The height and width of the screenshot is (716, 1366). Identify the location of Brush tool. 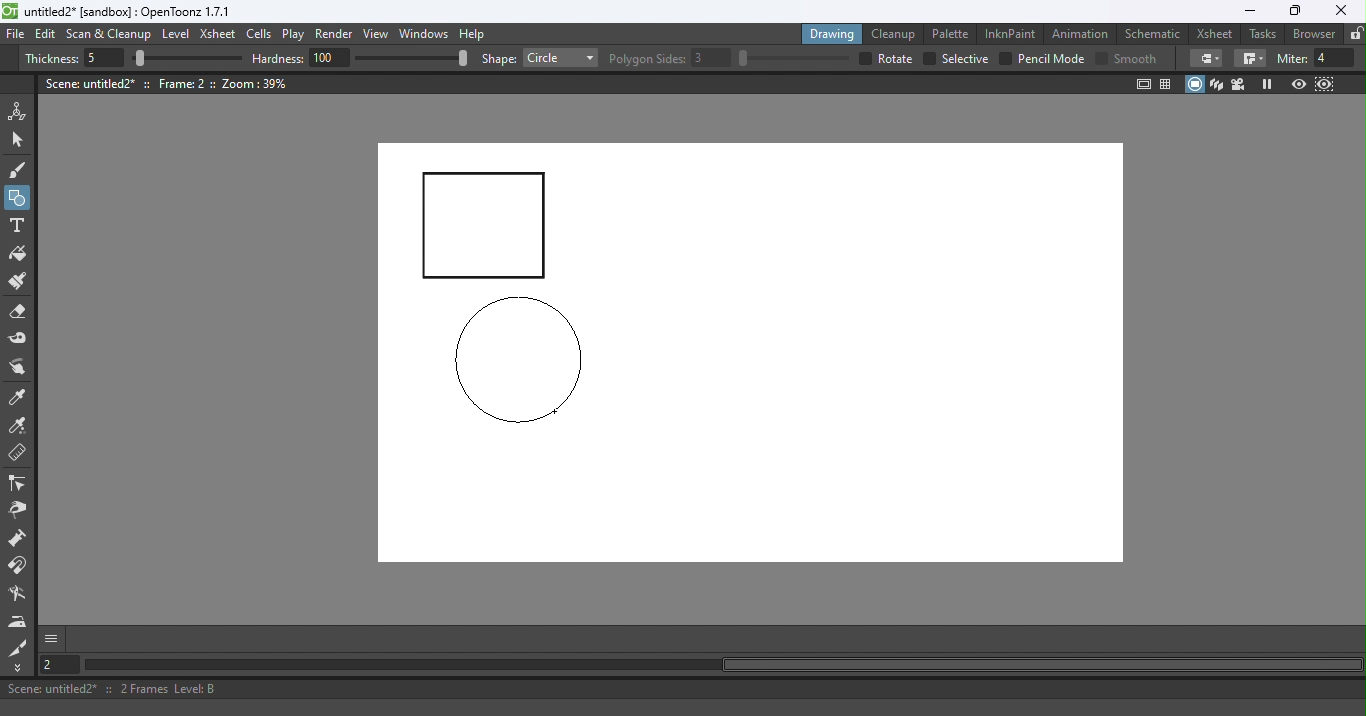
(22, 169).